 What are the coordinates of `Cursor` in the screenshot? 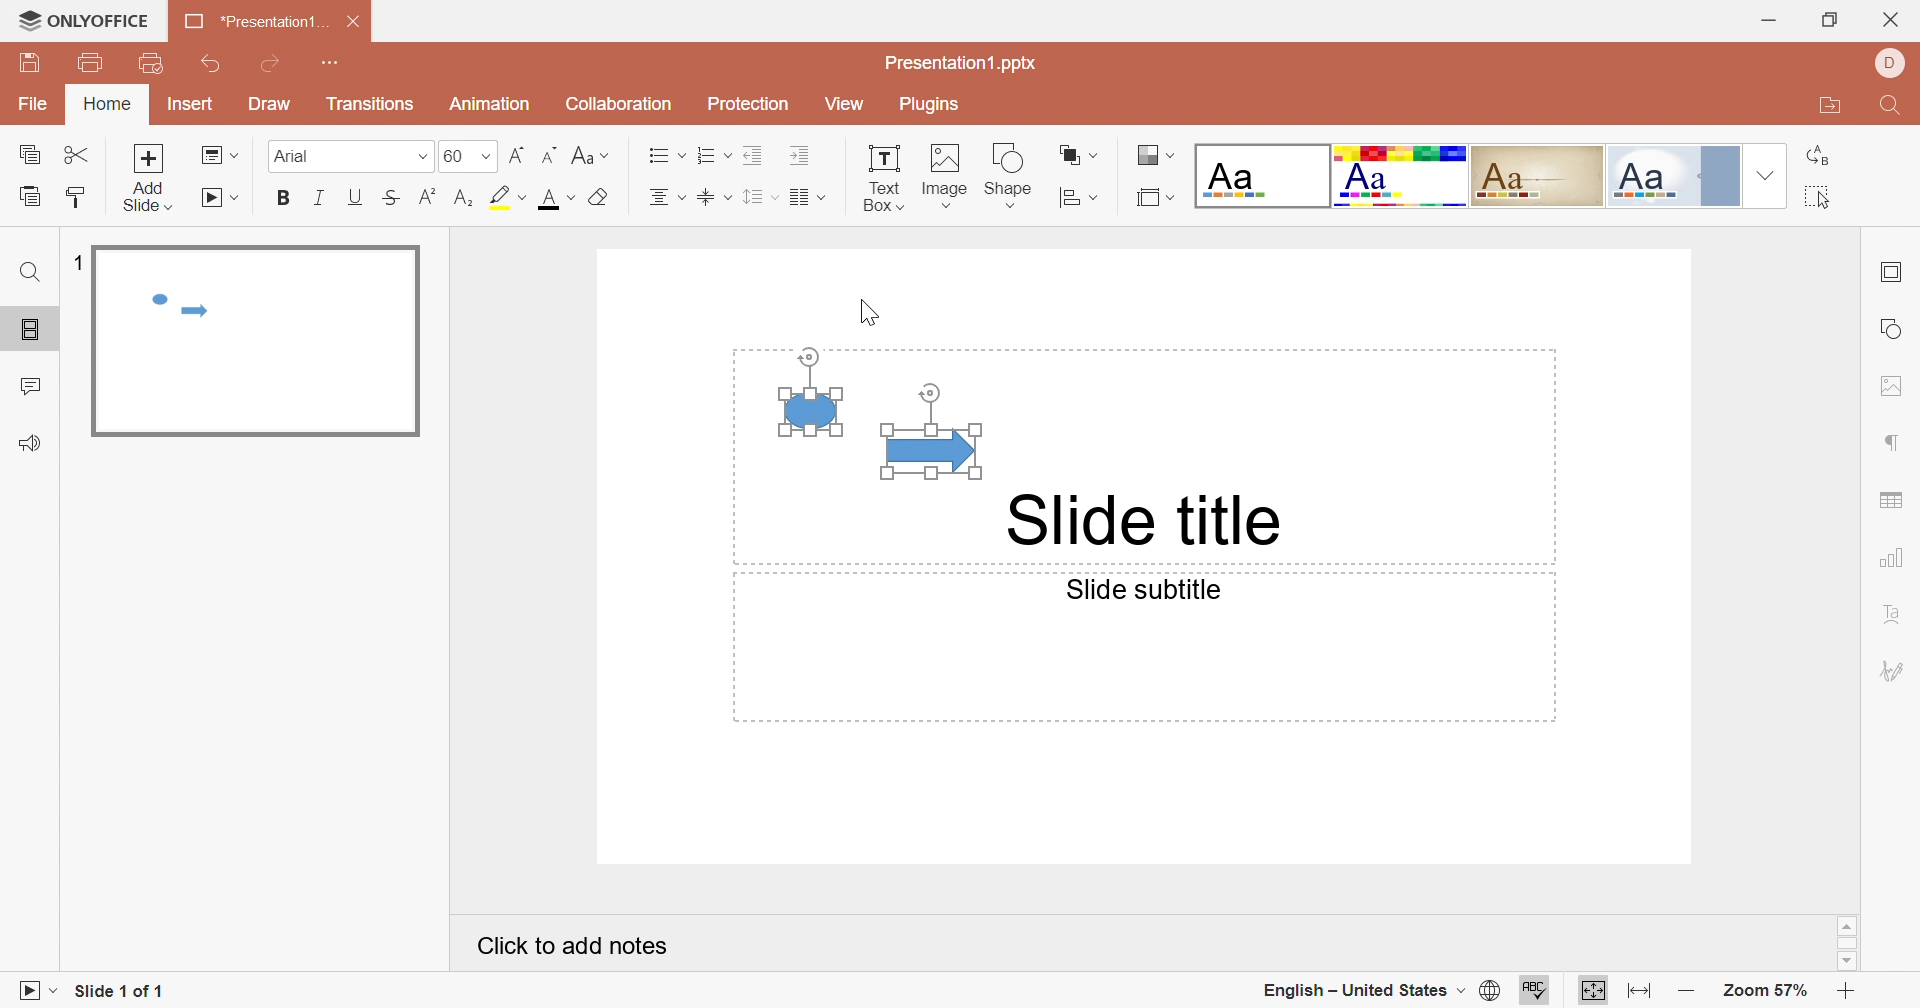 It's located at (871, 314).